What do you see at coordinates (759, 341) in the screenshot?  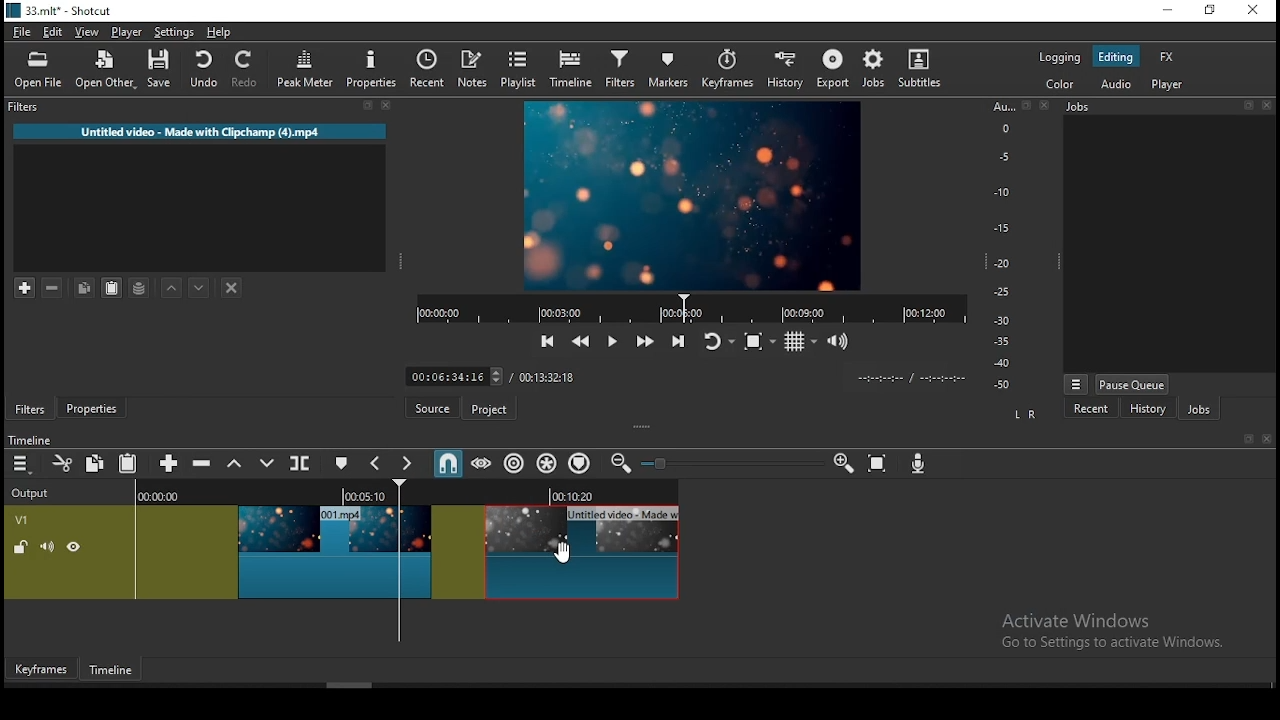 I see `toggle zoom` at bounding box center [759, 341].